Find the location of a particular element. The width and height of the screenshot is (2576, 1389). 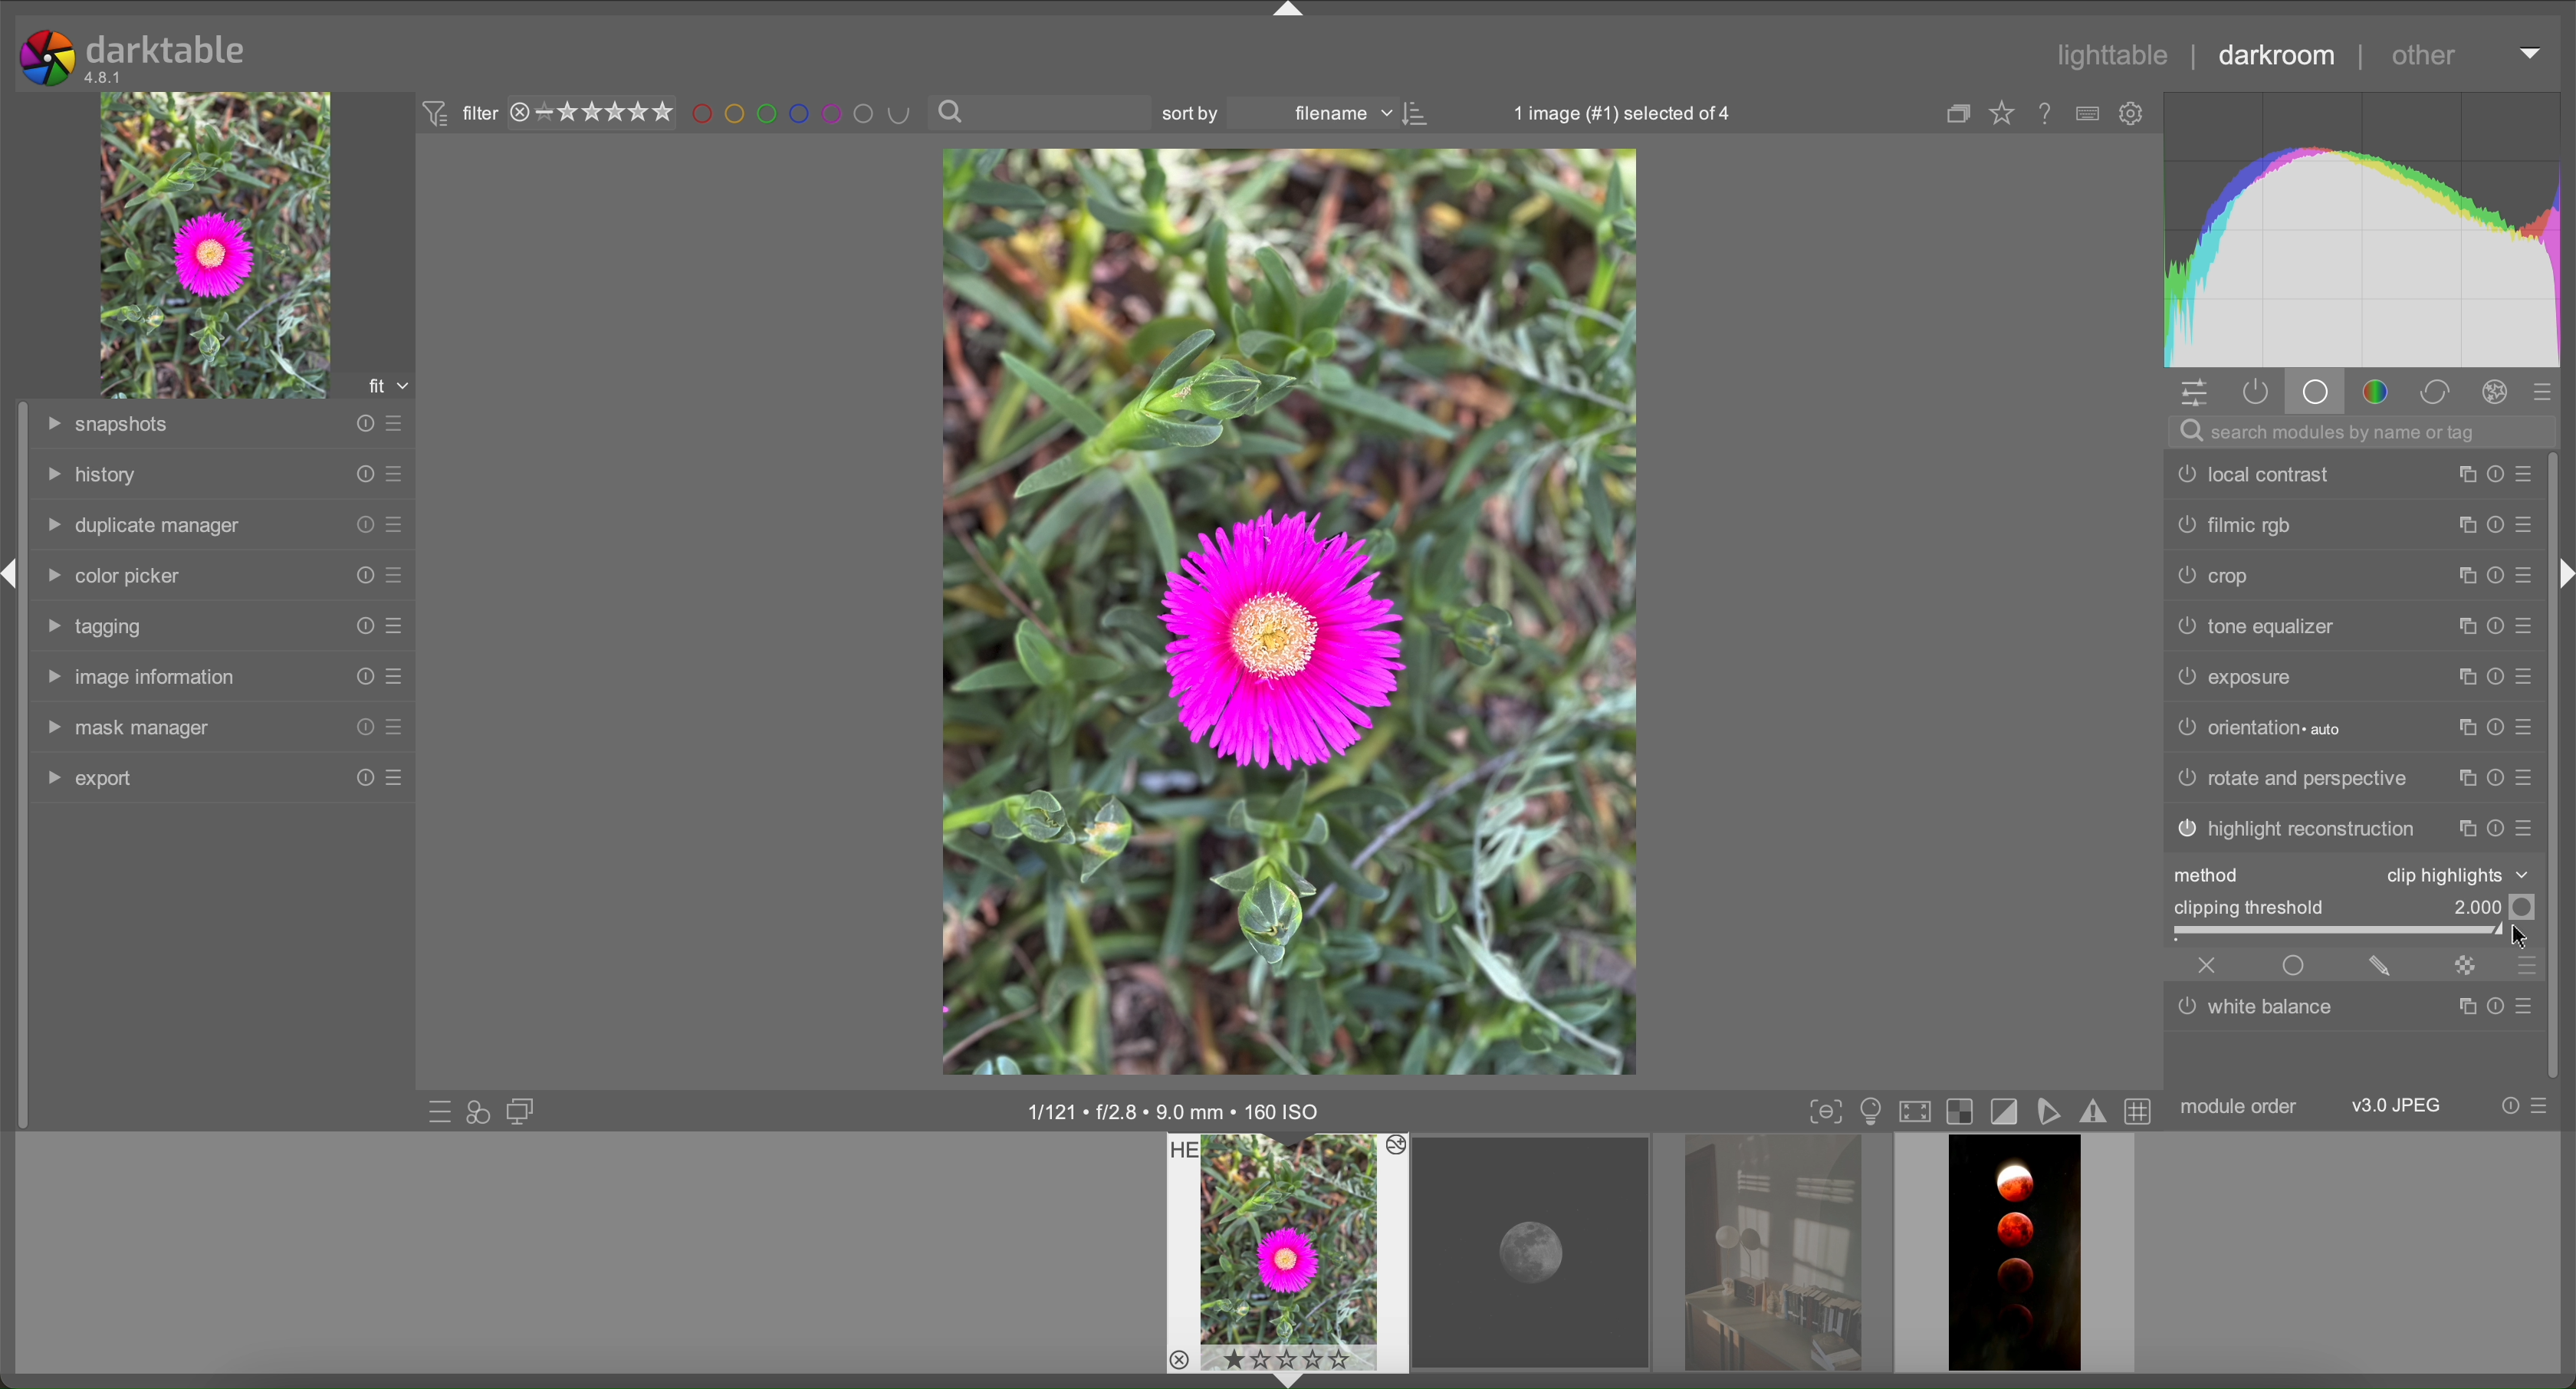

cursor is located at coordinates (2523, 943).